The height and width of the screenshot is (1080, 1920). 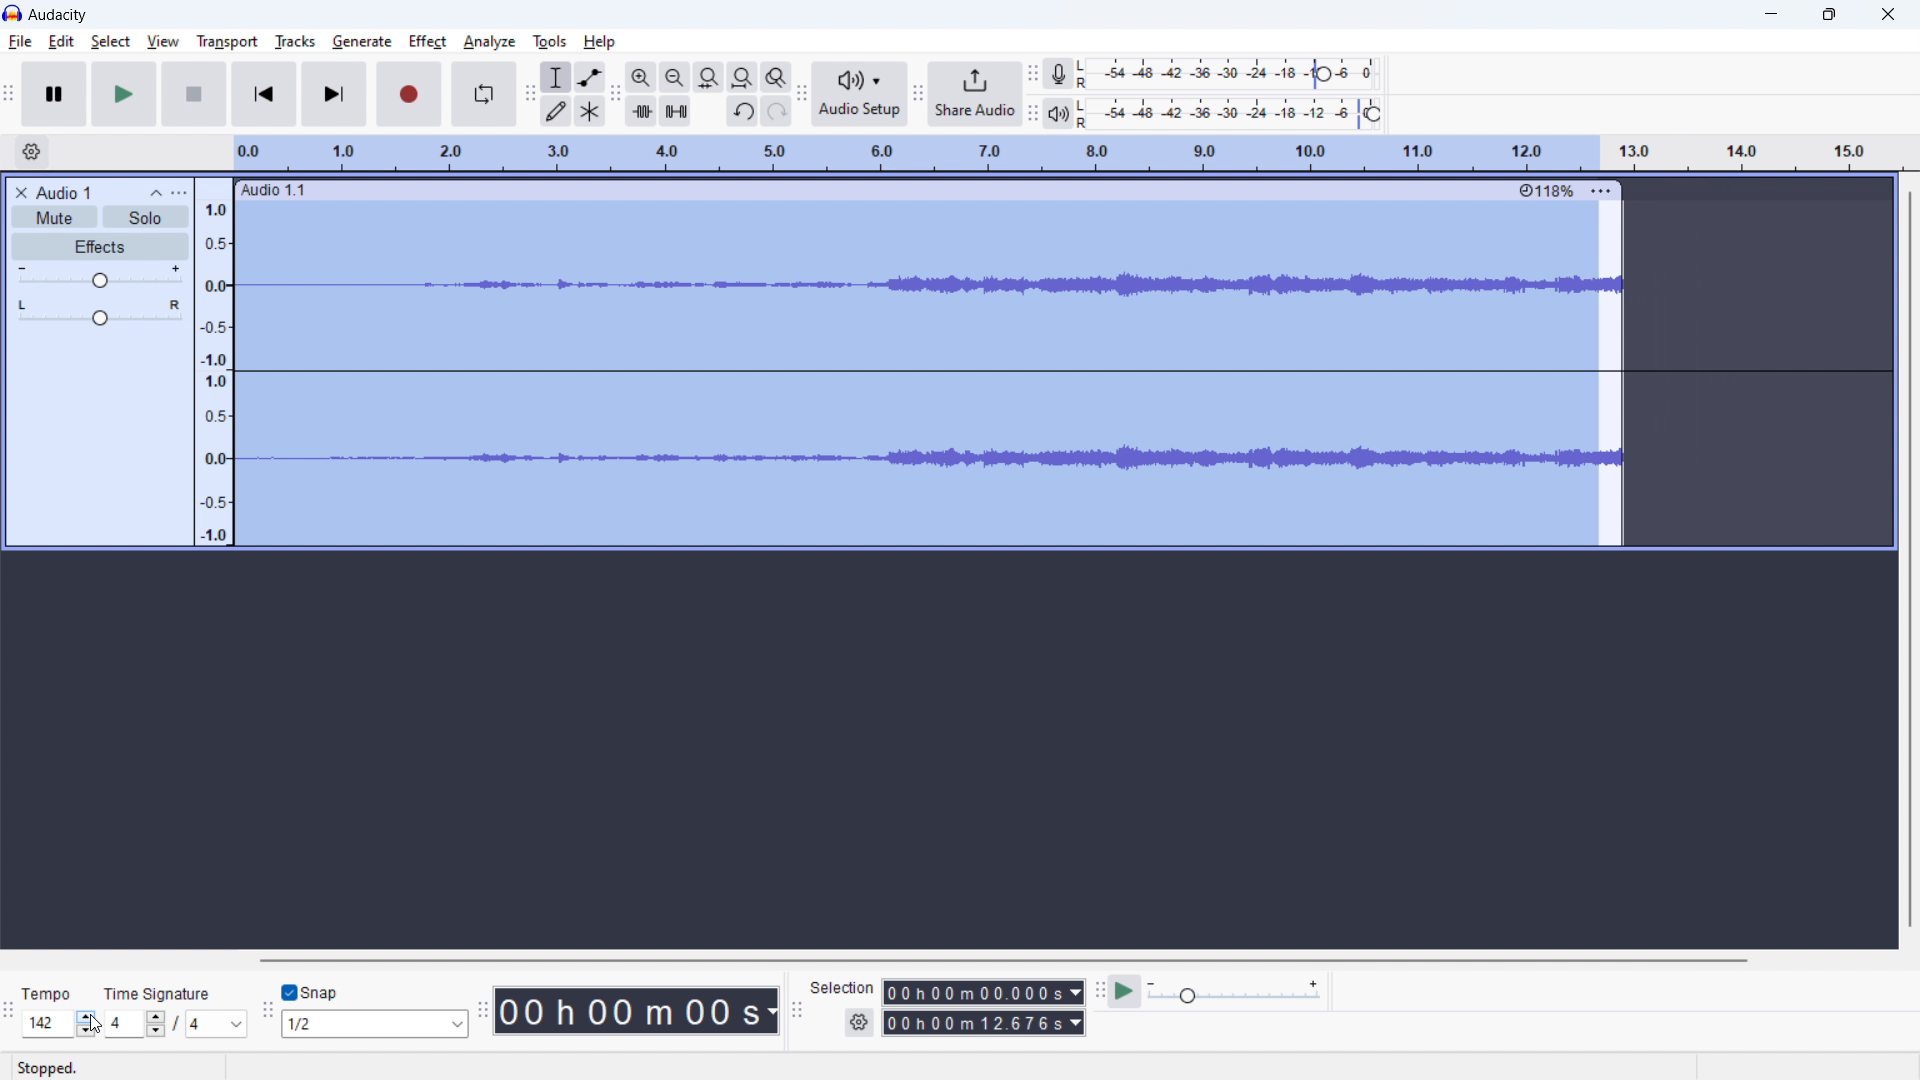 I want to click on Time signature, so click(x=162, y=993).